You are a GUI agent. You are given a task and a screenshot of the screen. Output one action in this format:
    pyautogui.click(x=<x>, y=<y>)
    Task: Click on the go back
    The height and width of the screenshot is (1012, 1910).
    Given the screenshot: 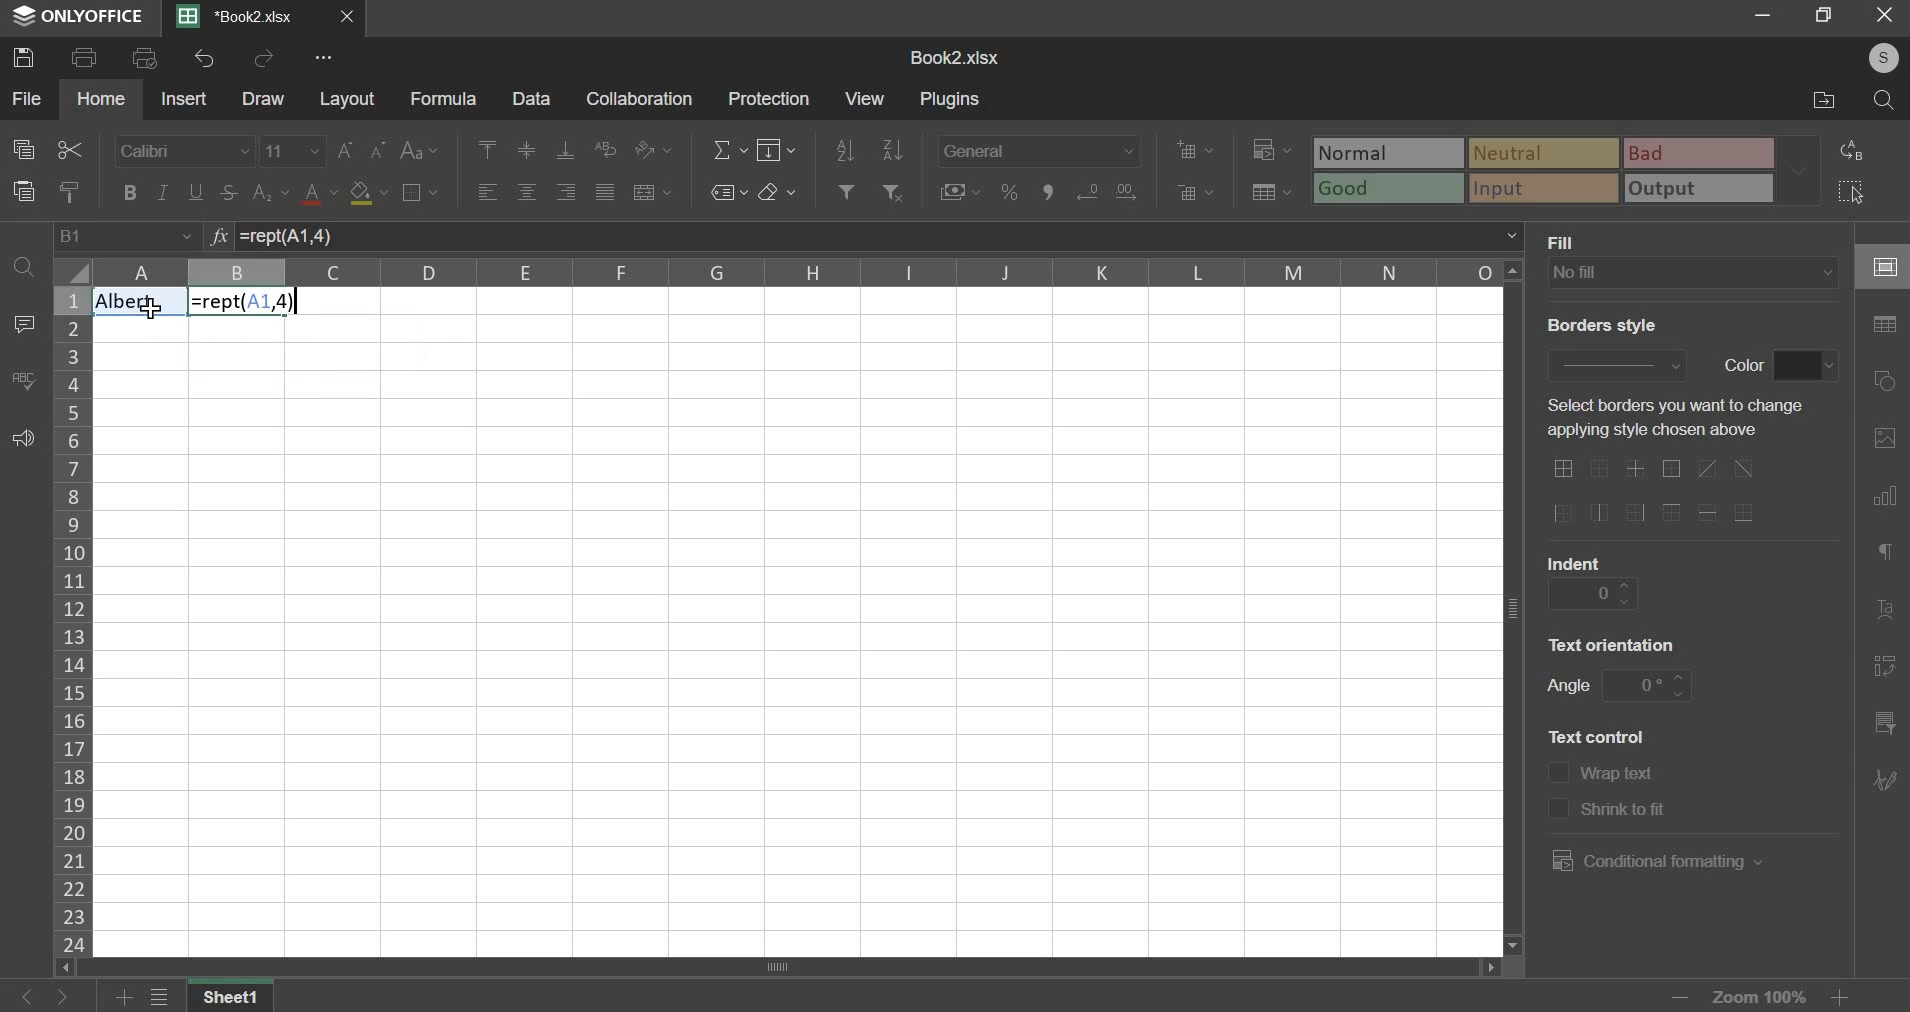 What is the action you would take?
    pyautogui.click(x=23, y=997)
    